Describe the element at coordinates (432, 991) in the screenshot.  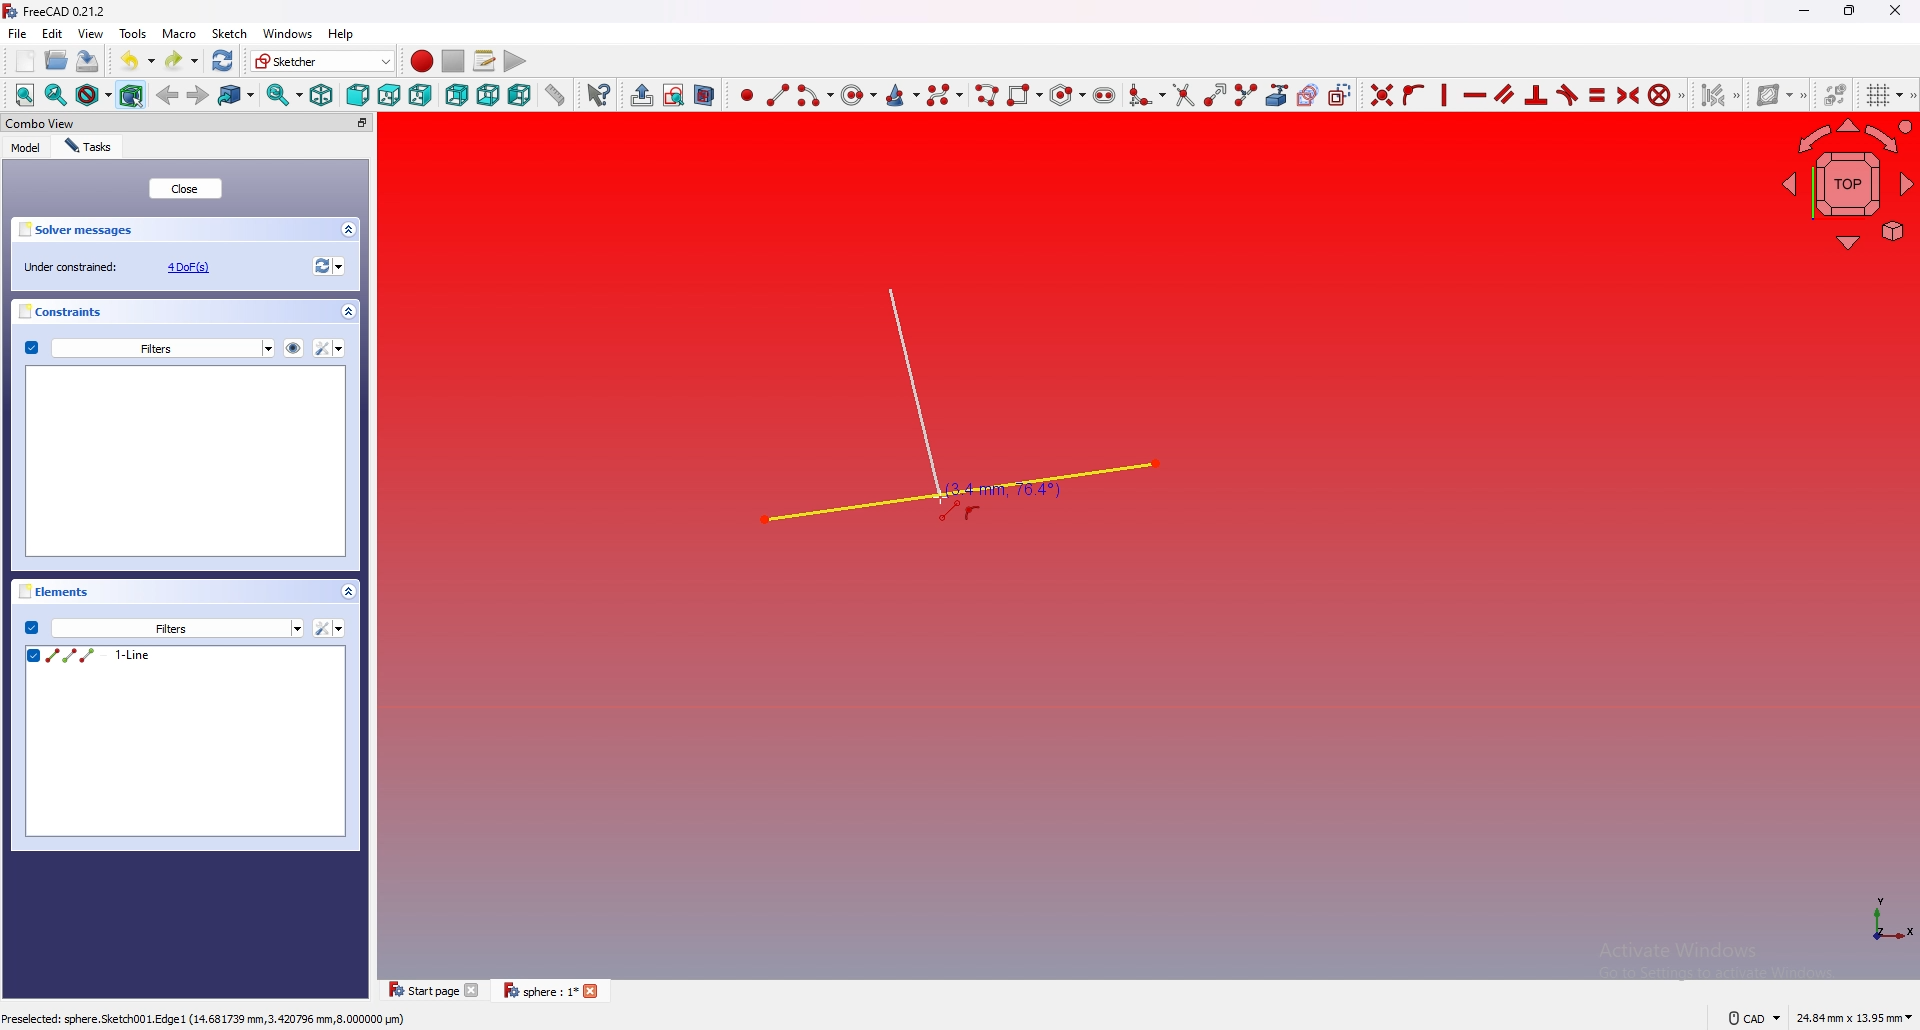
I see `Start page` at that location.